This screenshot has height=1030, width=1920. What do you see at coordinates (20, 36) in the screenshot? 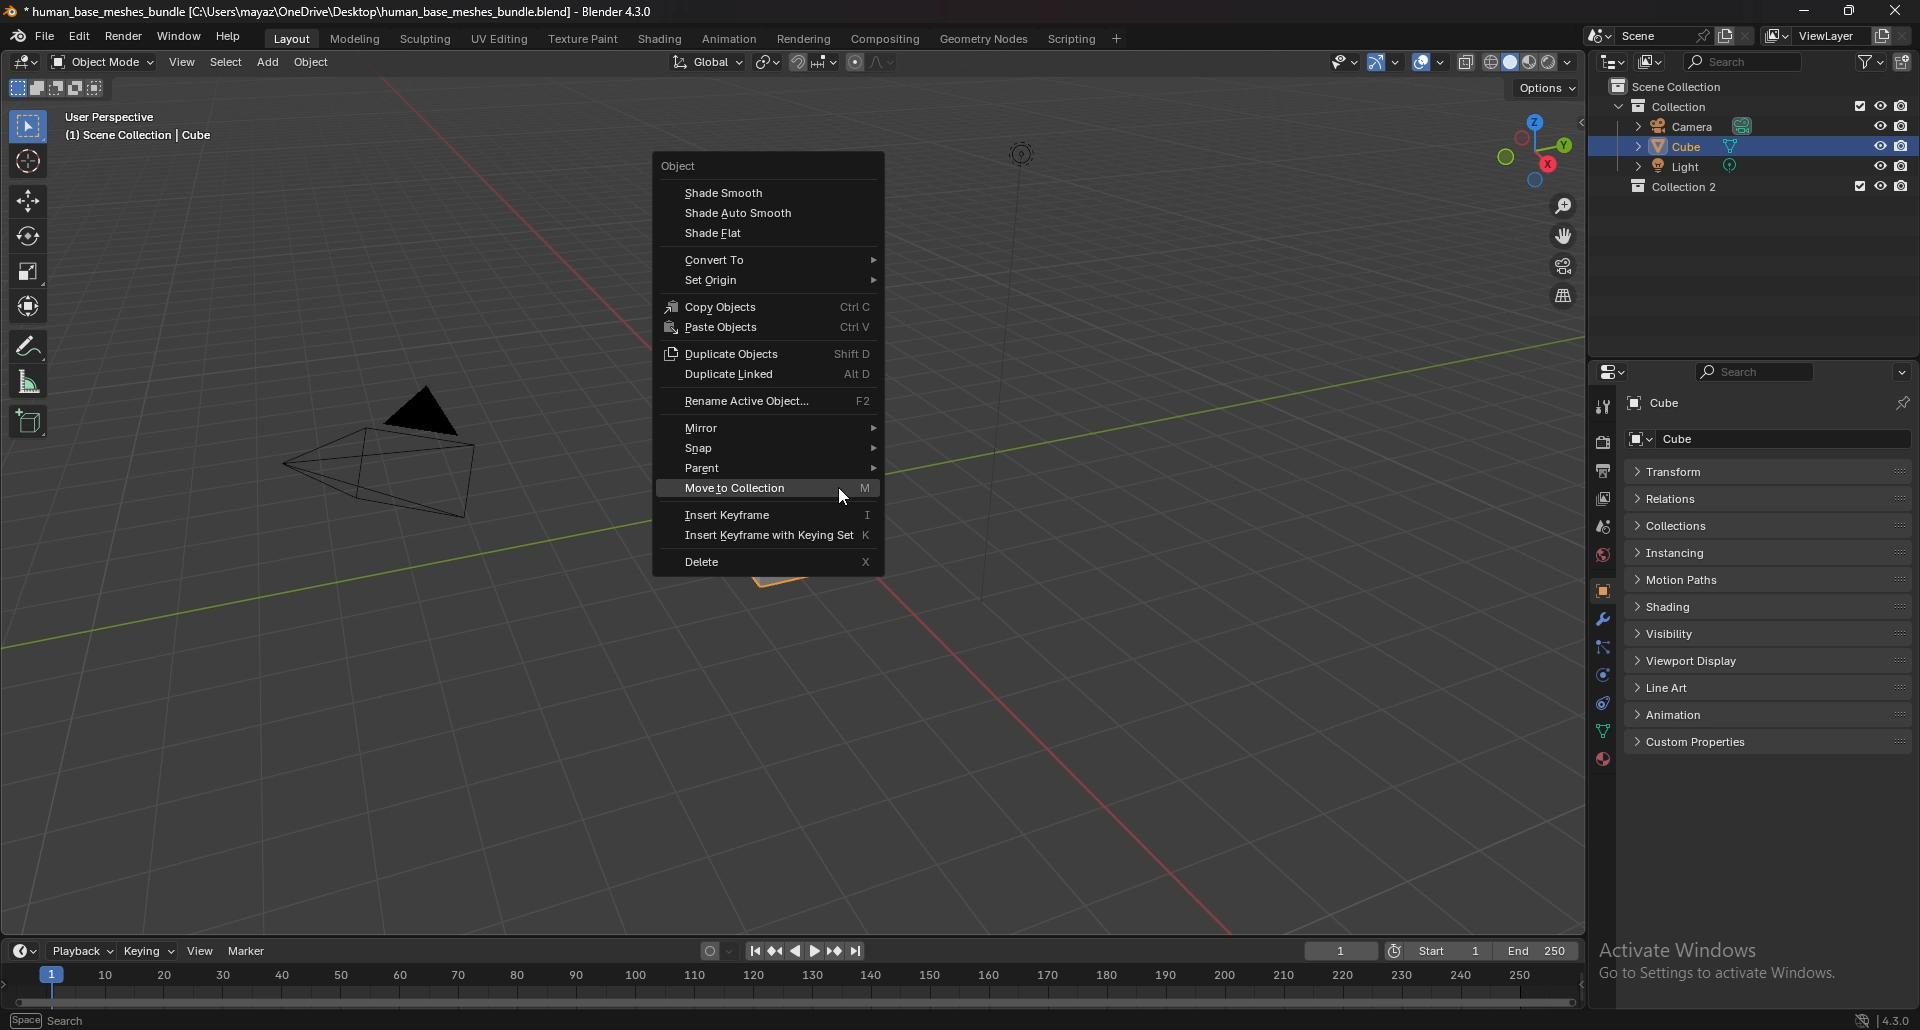
I see `blender` at bounding box center [20, 36].